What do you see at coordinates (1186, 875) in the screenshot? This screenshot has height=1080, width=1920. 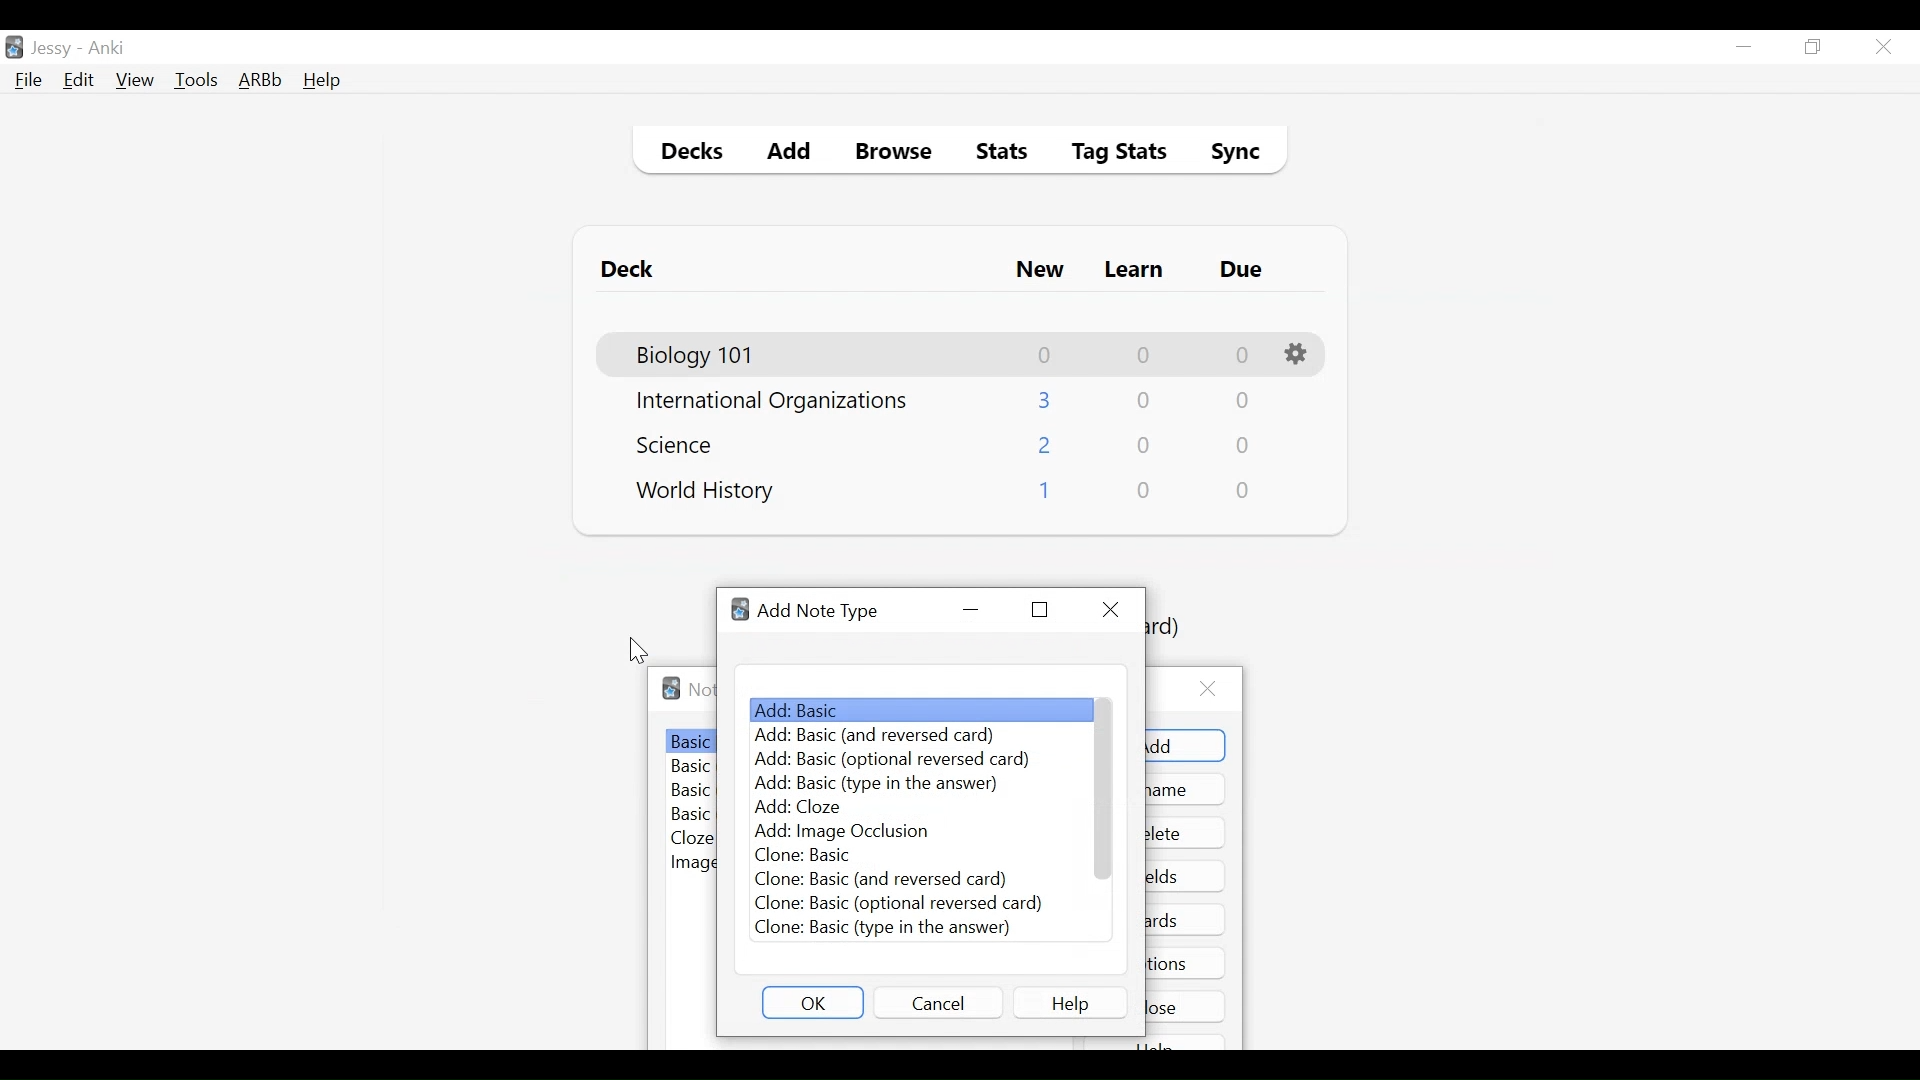 I see `Fields` at bounding box center [1186, 875].